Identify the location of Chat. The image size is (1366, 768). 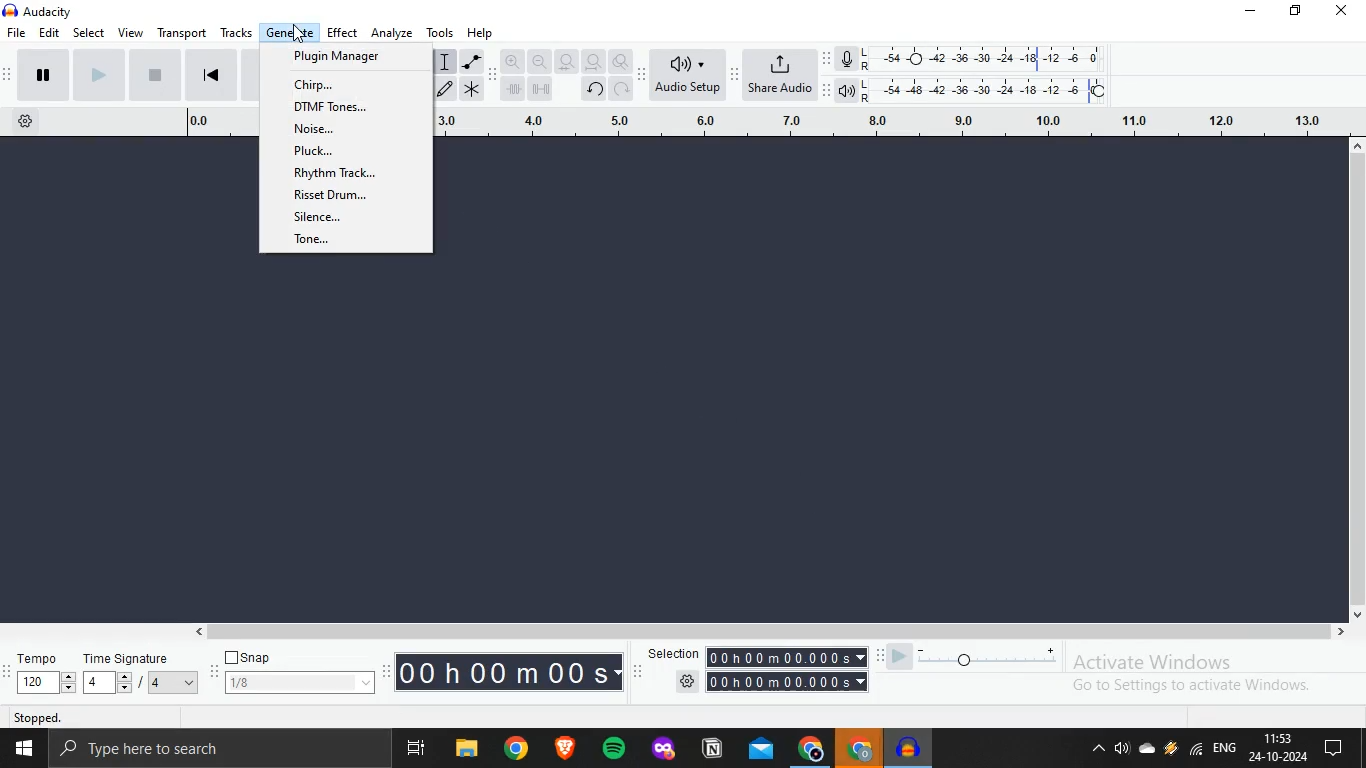
(1343, 749).